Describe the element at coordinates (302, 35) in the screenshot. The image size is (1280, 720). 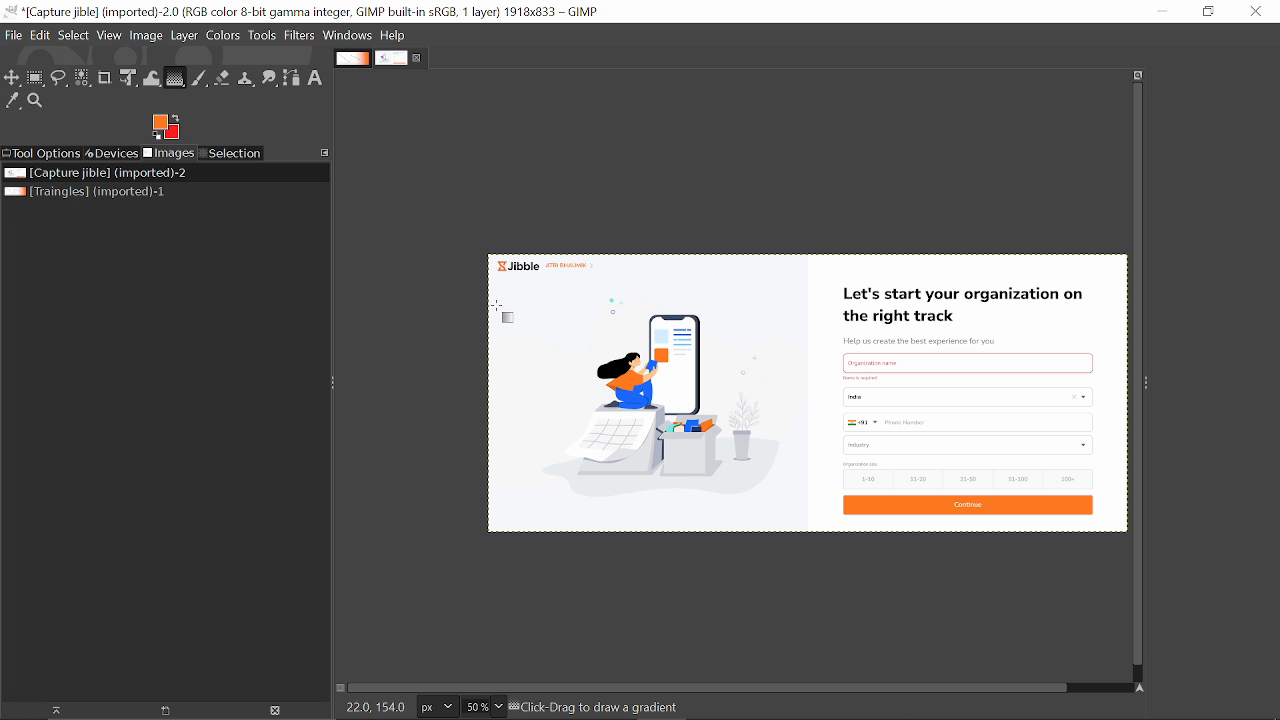
I see `Filters` at that location.